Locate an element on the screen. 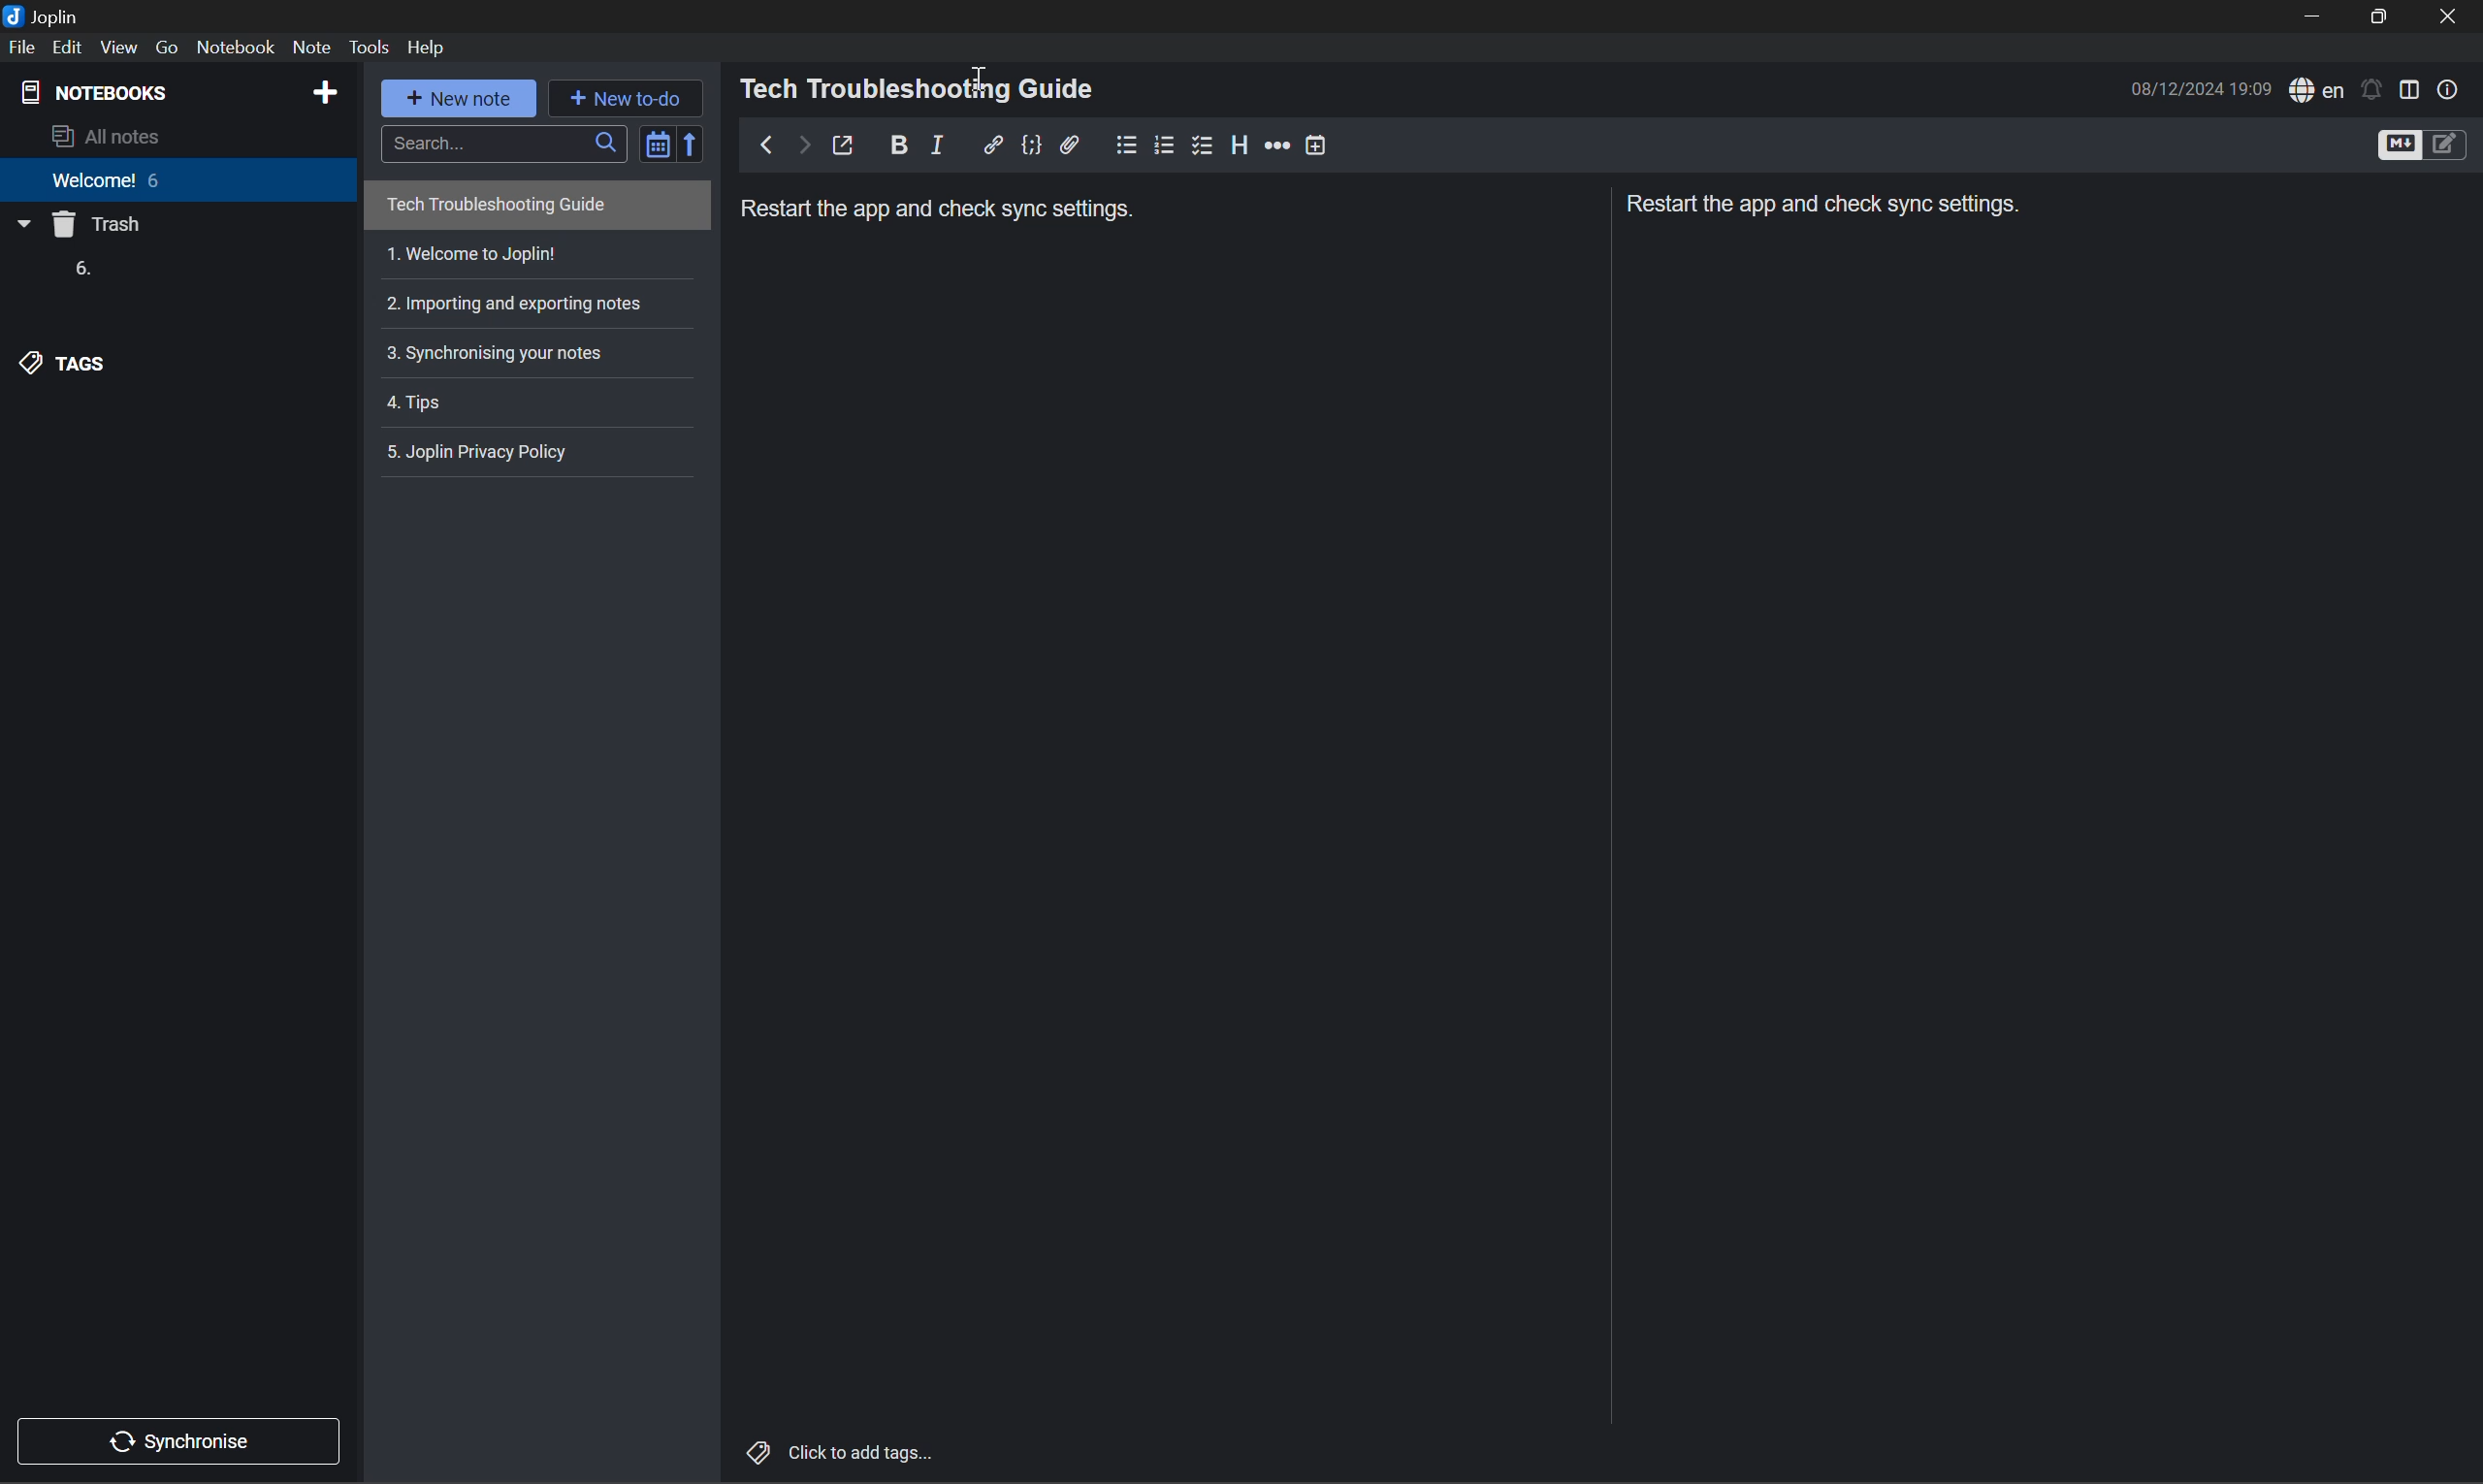 Image resolution: width=2483 pixels, height=1484 pixels. 4. Tips is located at coordinates (422, 405).